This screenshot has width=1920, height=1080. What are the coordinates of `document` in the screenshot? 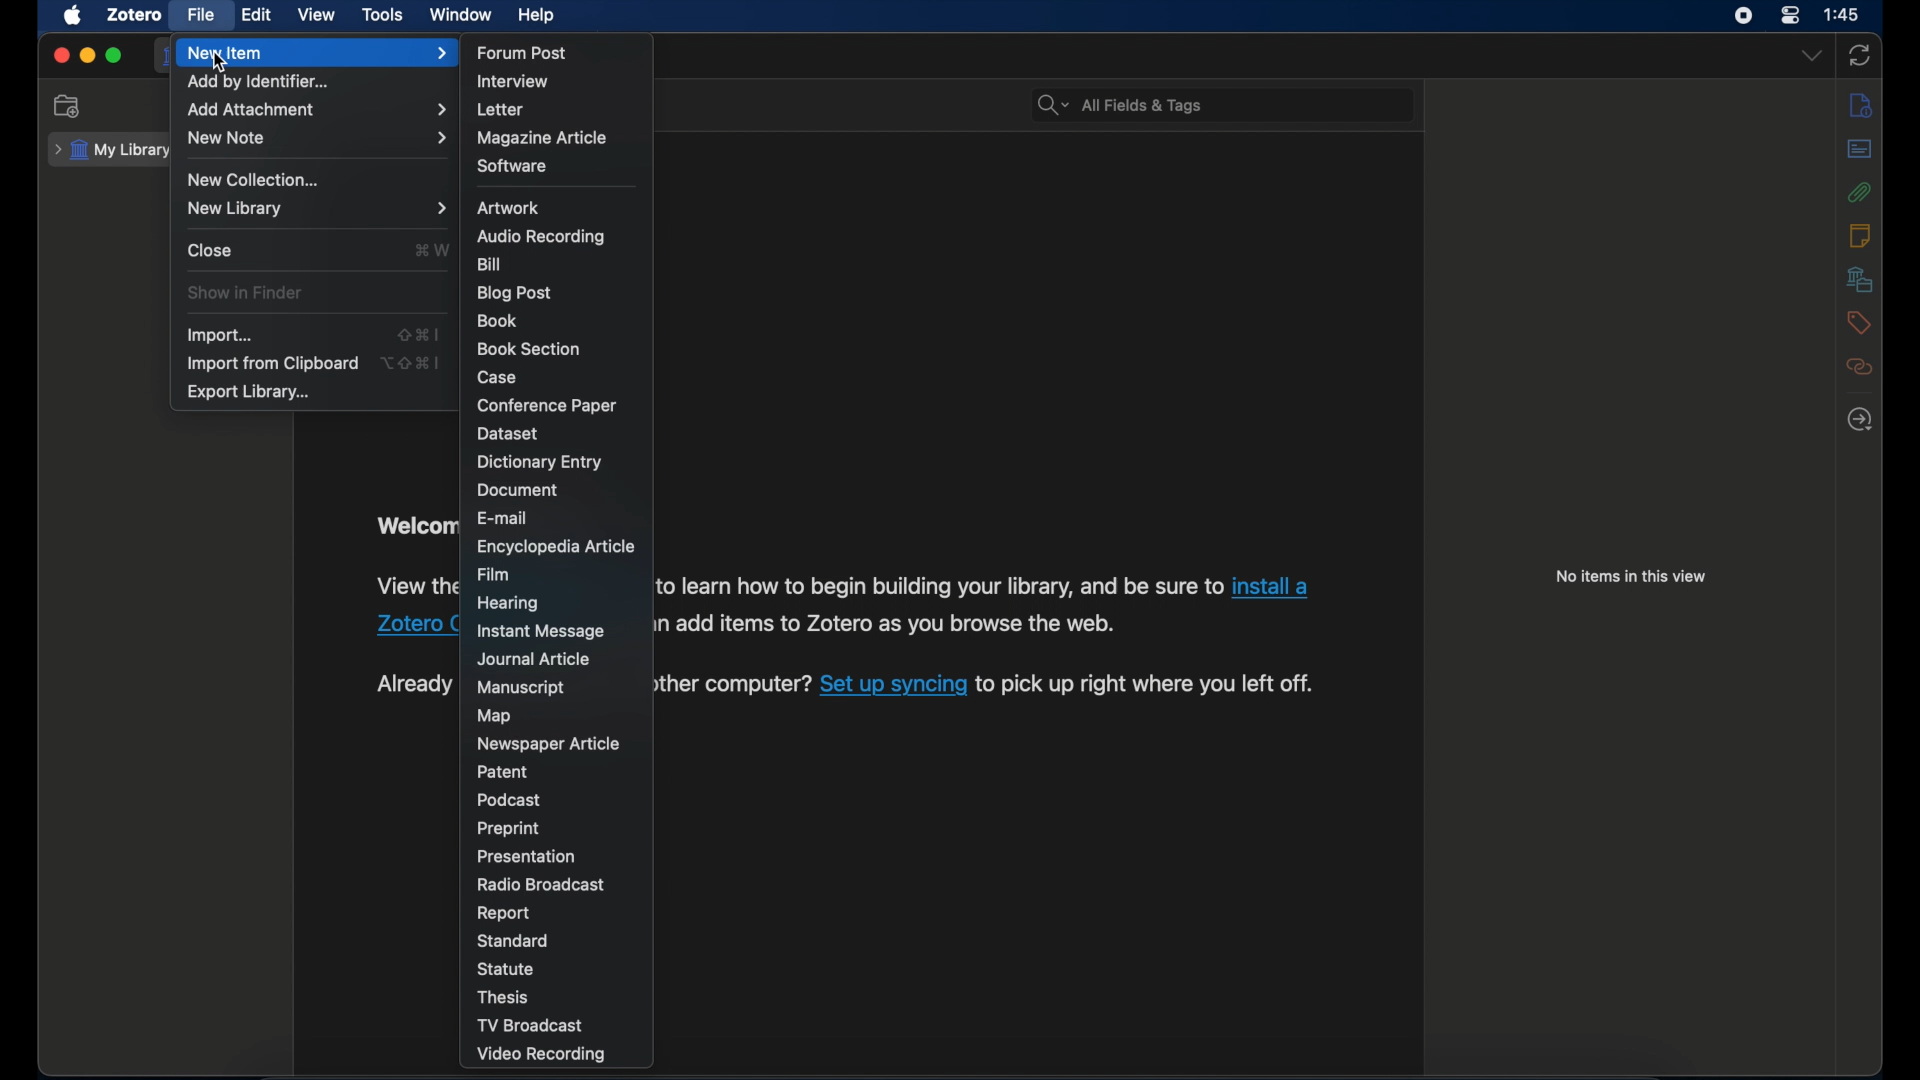 It's located at (516, 489).